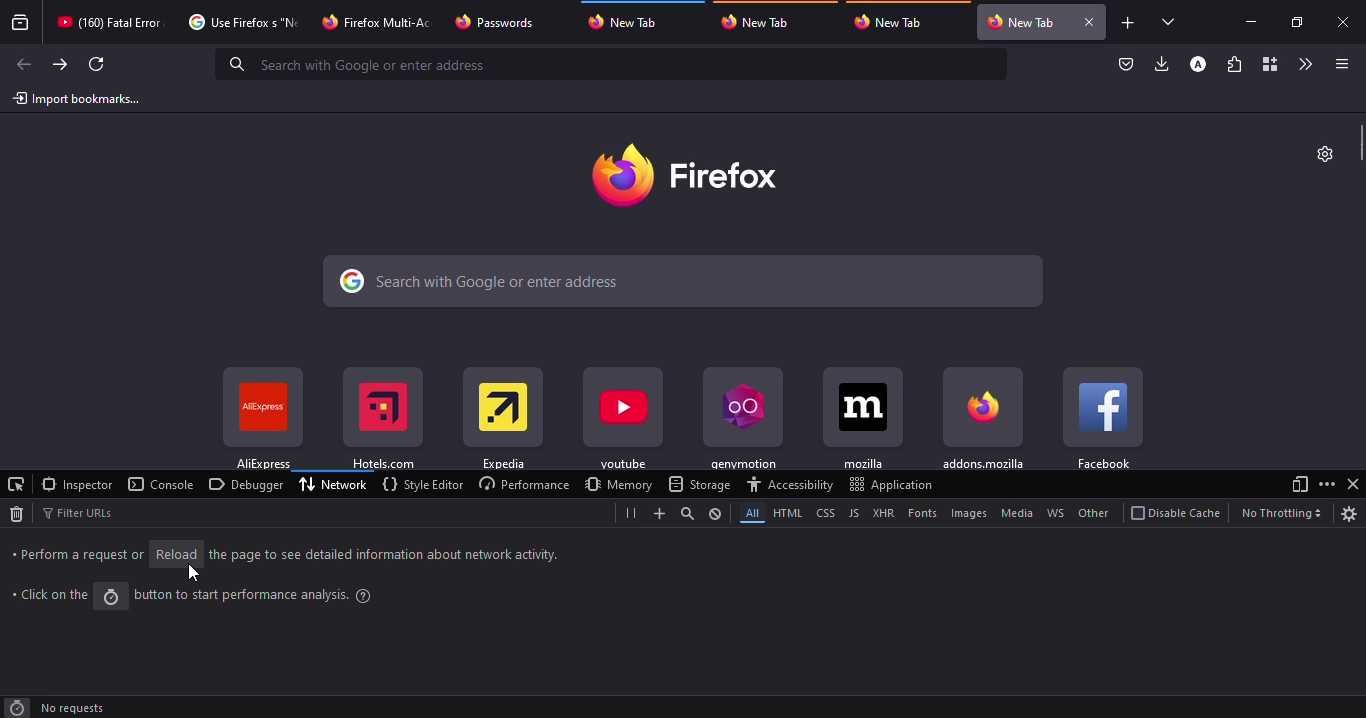  What do you see at coordinates (1267, 63) in the screenshot?
I see `containers` at bounding box center [1267, 63].